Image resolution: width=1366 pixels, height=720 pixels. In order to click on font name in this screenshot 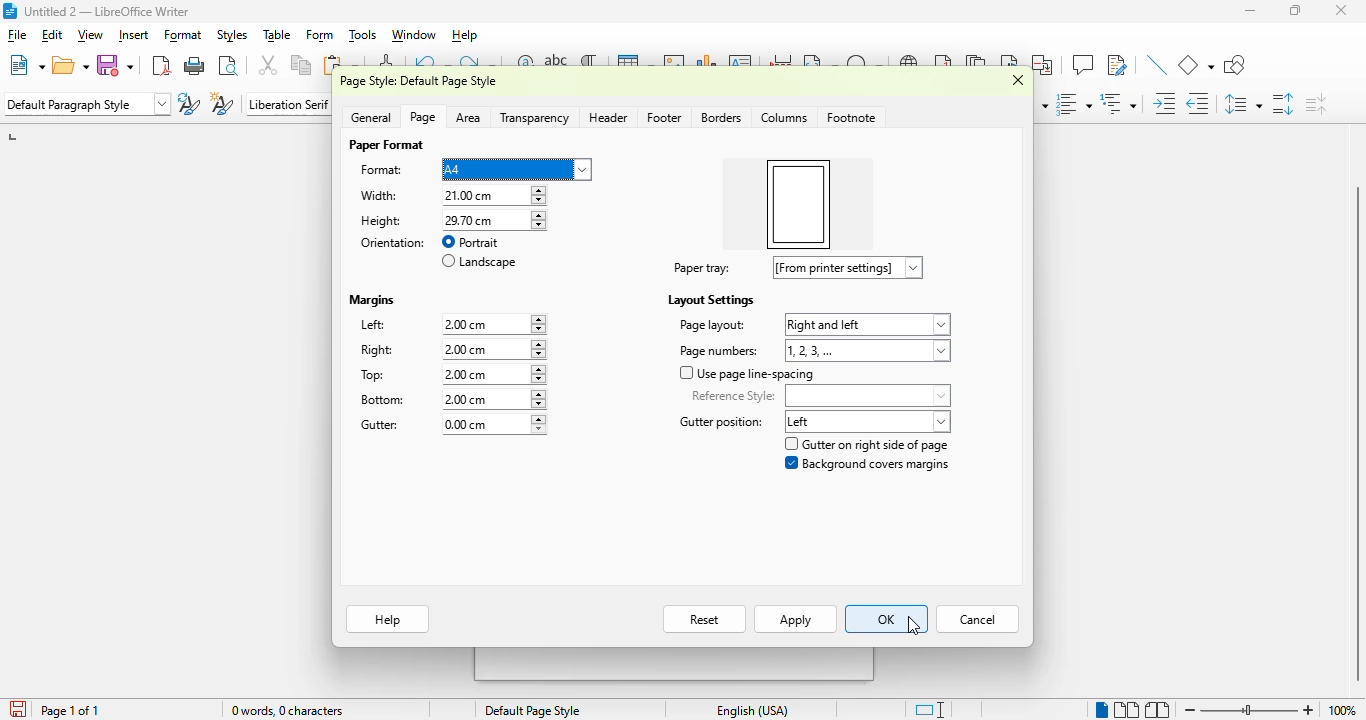, I will do `click(289, 103)`.